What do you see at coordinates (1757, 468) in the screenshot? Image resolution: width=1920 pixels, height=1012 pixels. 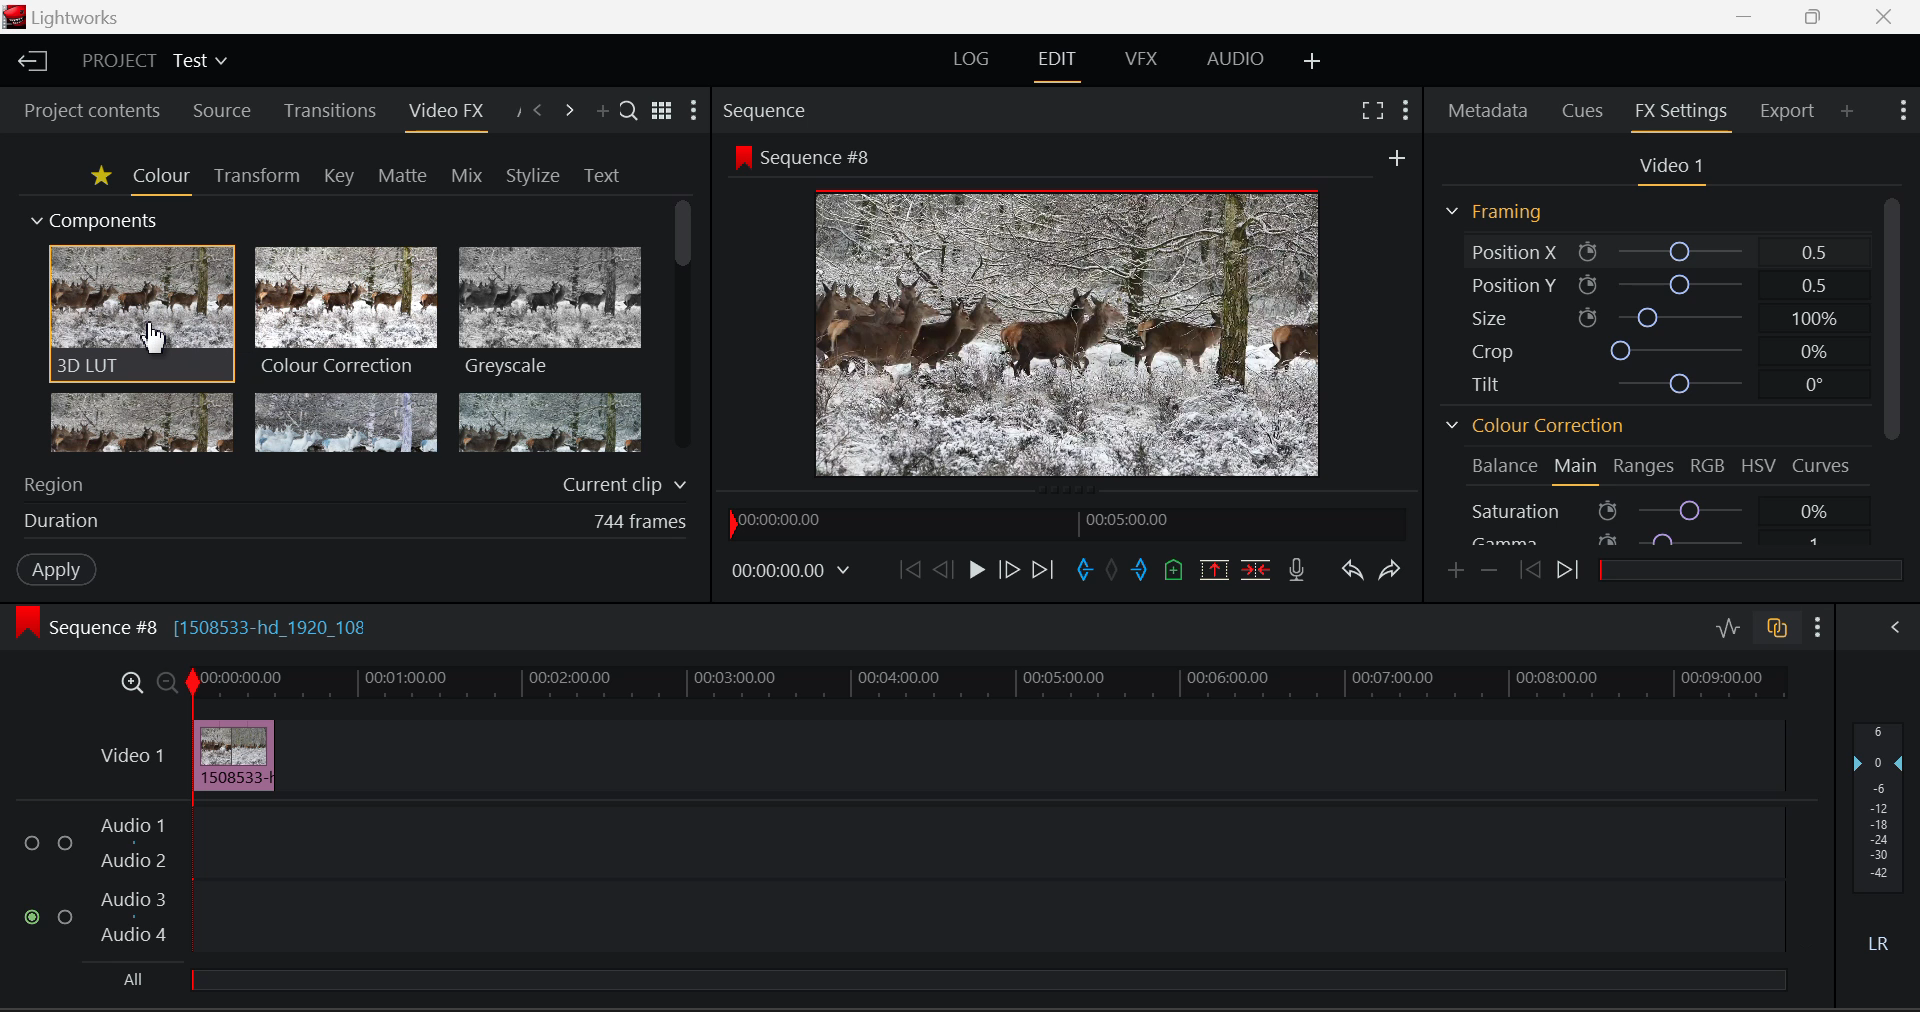 I see `HSV` at bounding box center [1757, 468].